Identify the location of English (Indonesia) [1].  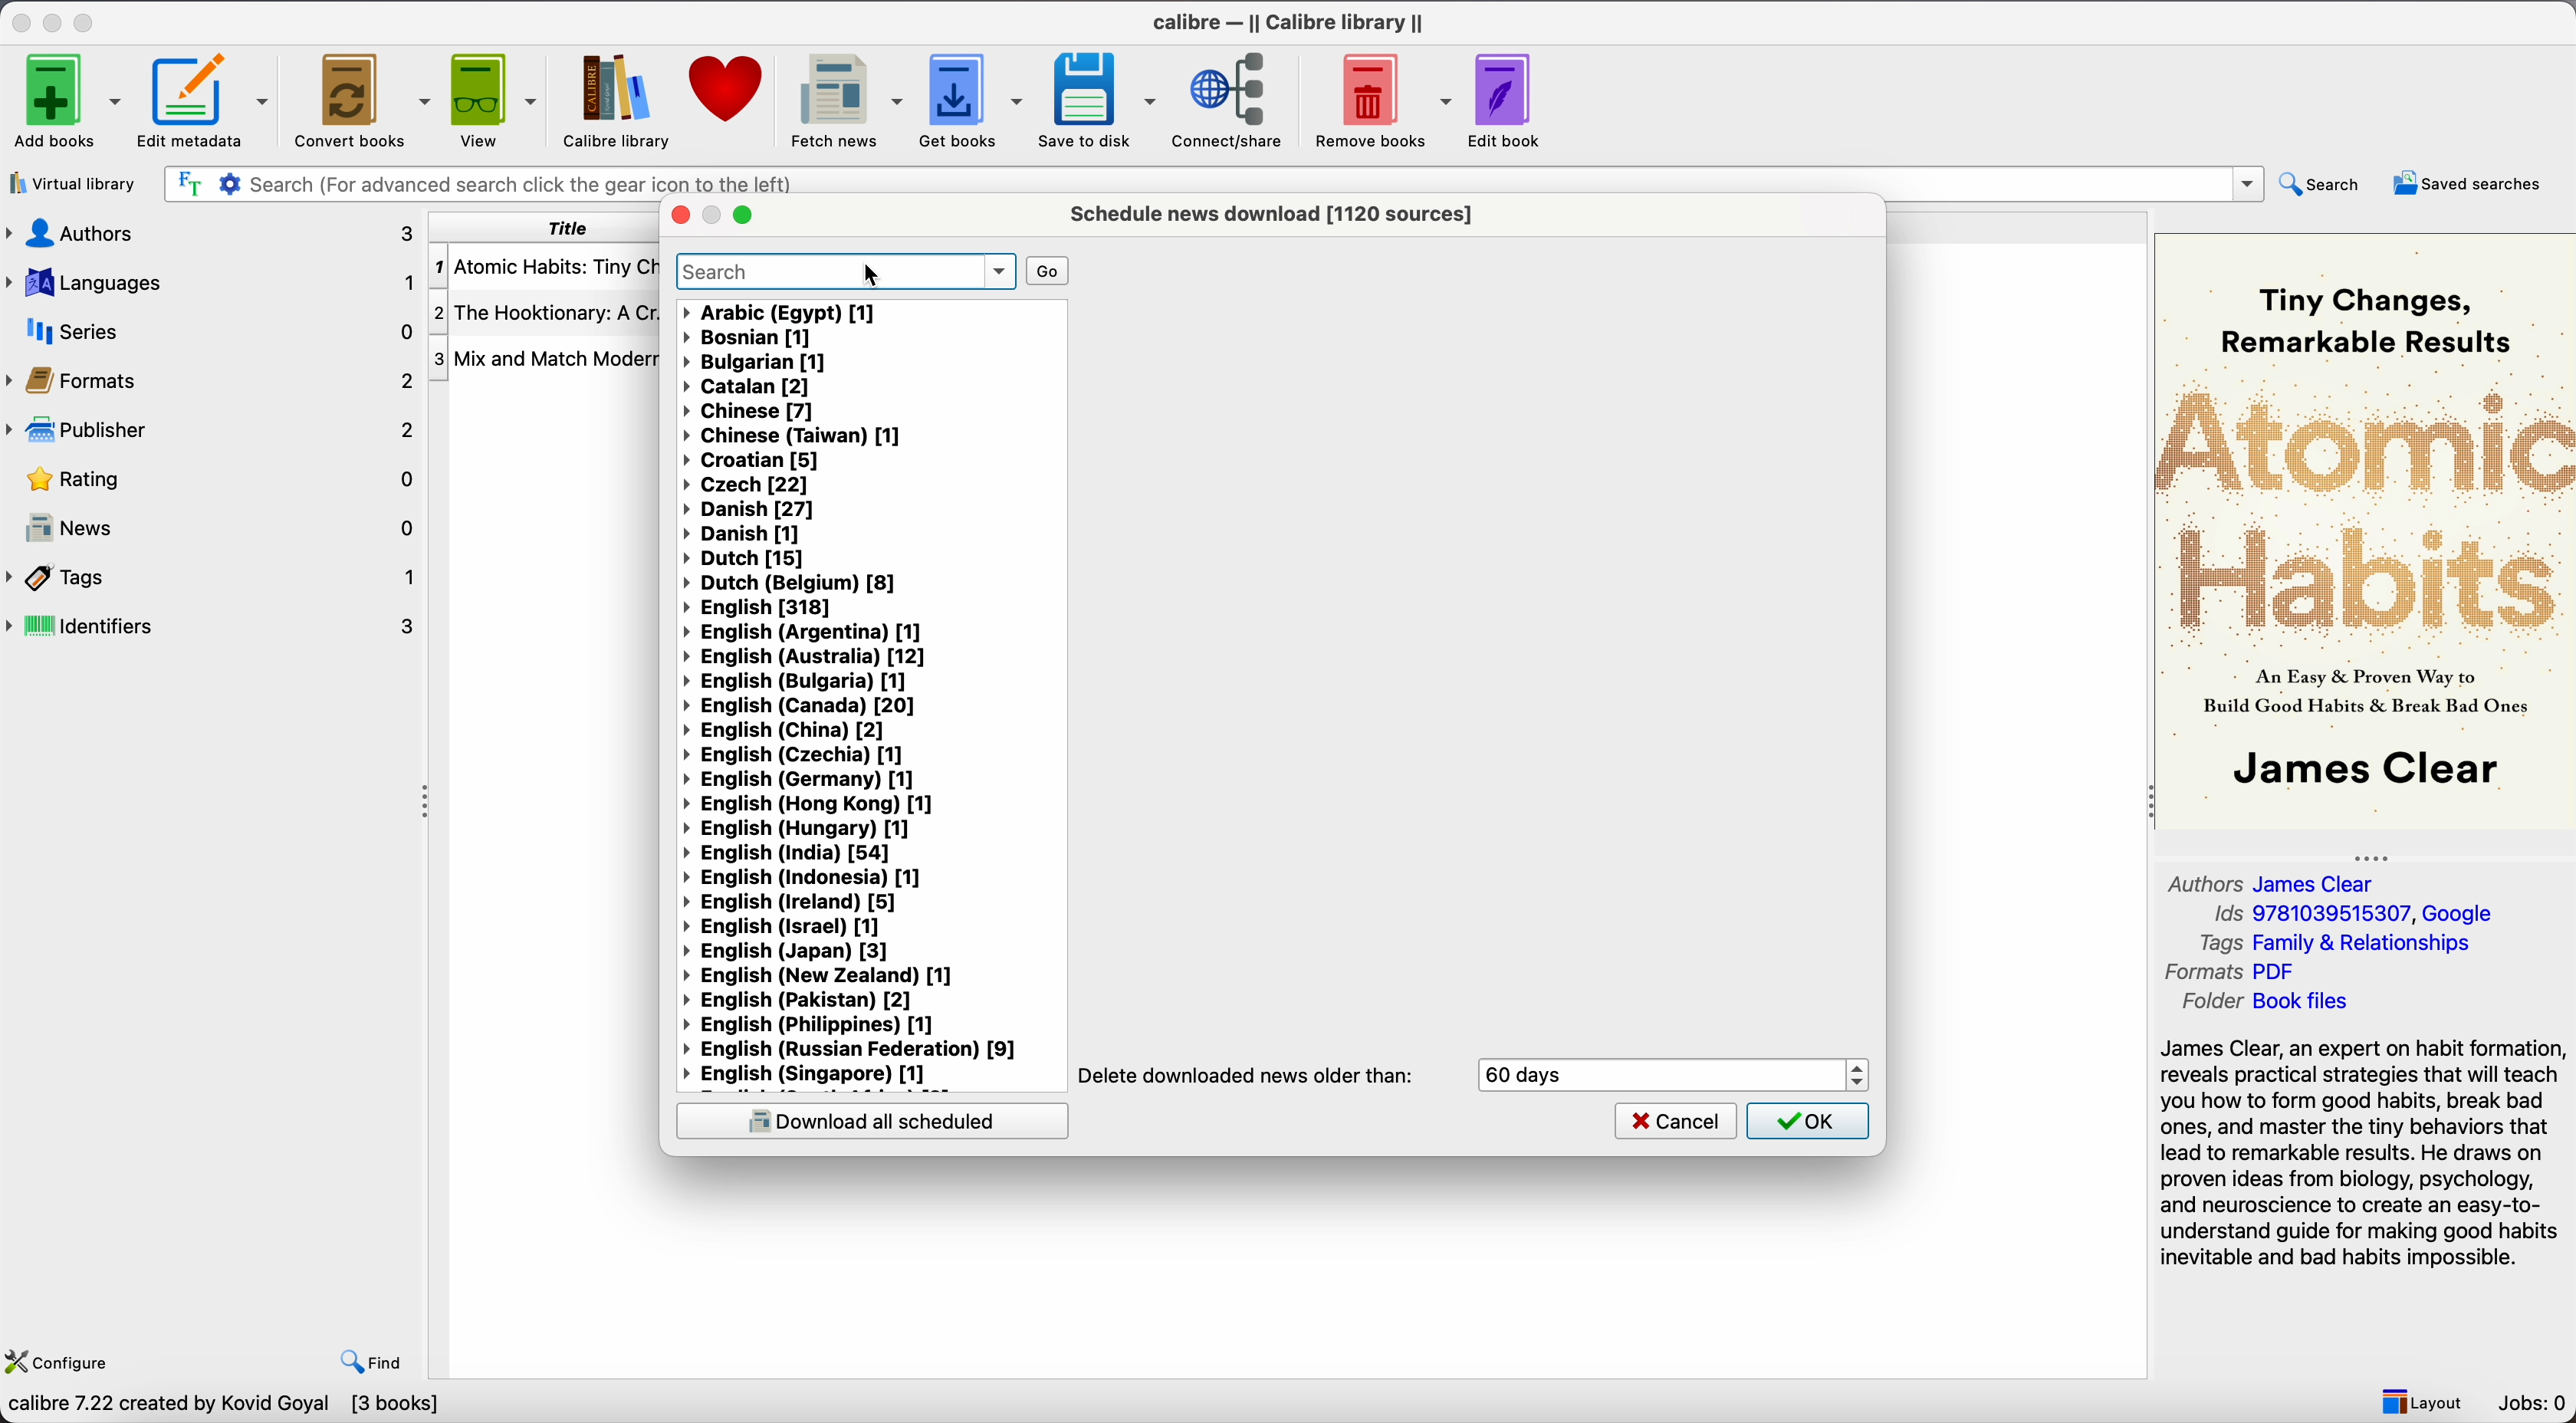
(806, 879).